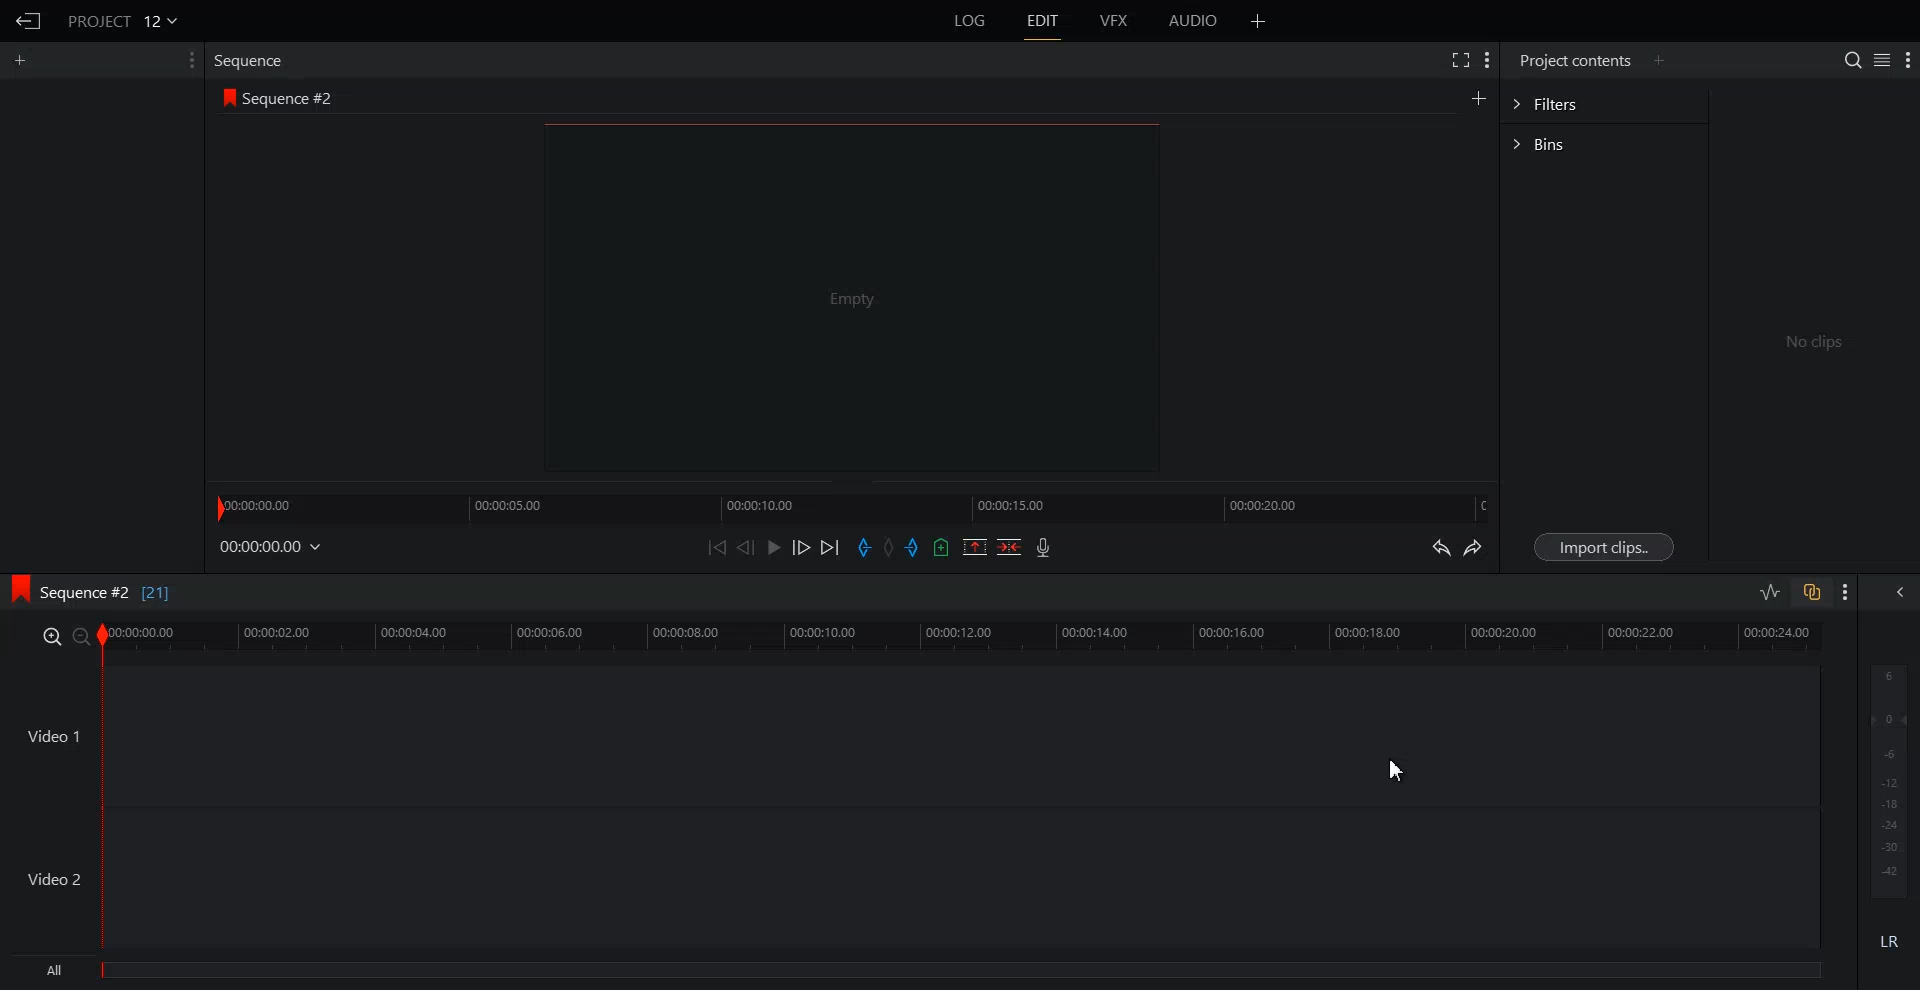 This screenshot has height=990, width=1920. Describe the element at coordinates (1878, 61) in the screenshot. I see `Toggle between list and tile view` at that location.